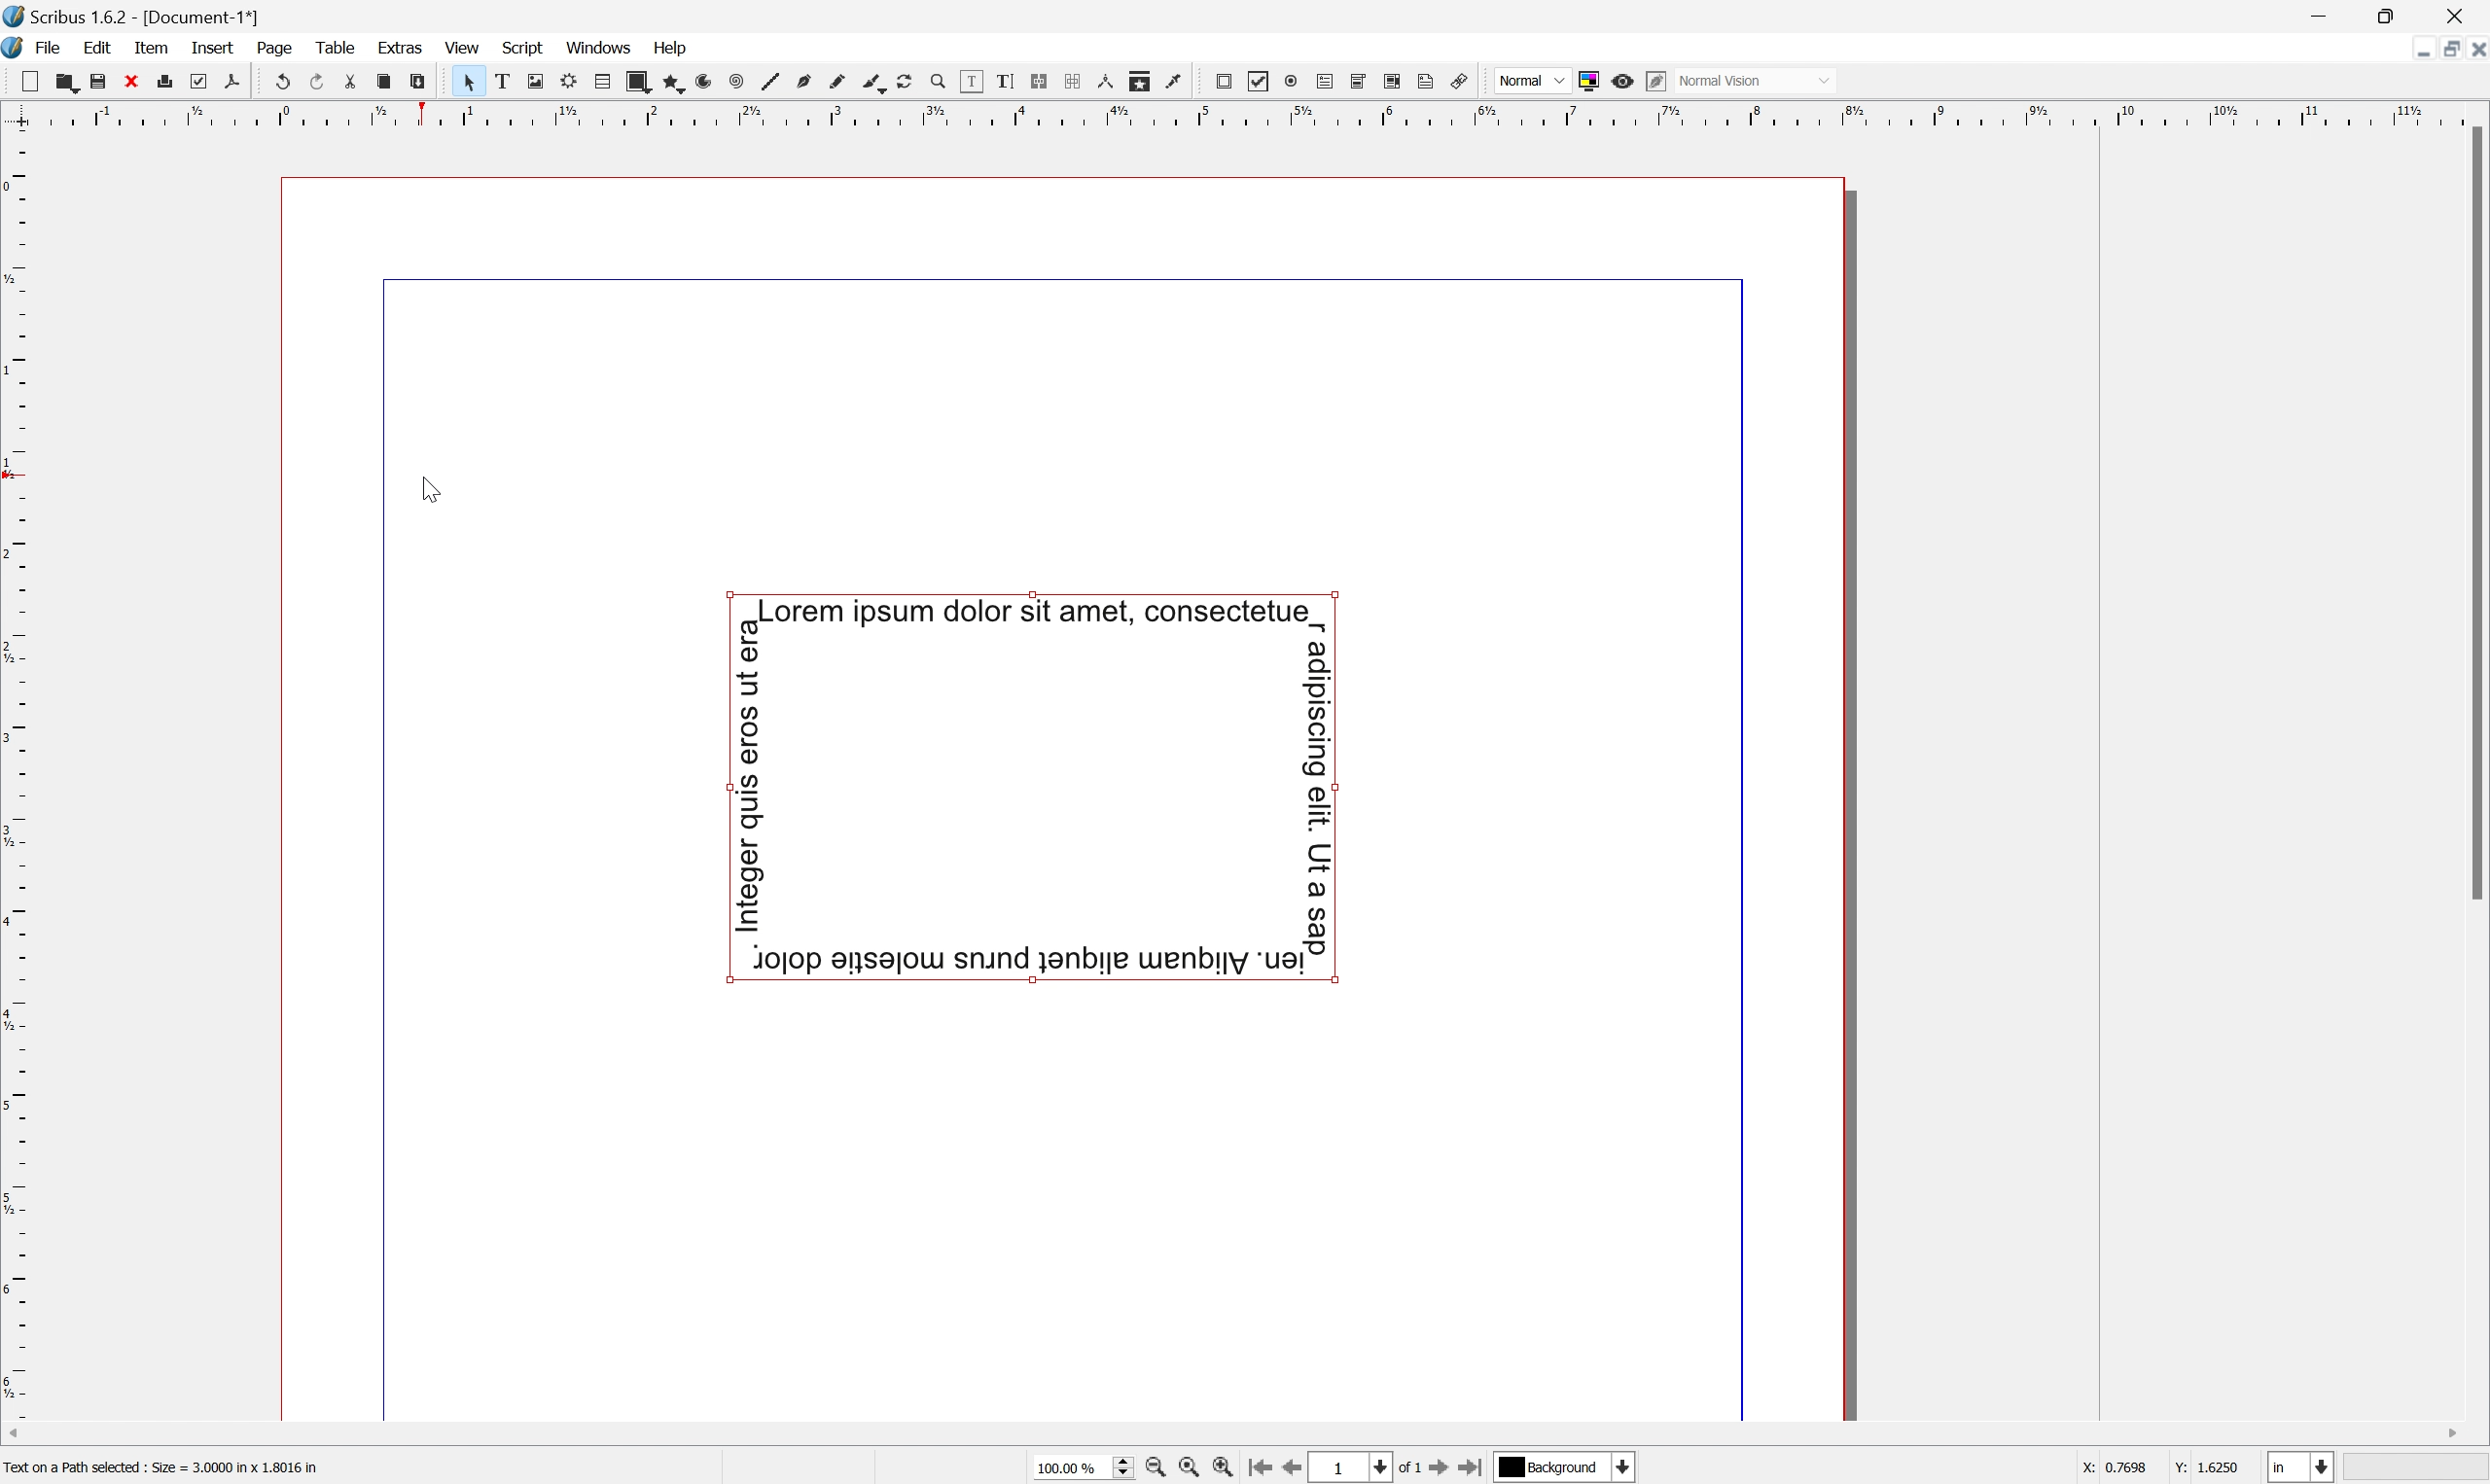 The image size is (2490, 1484). I want to click on Link text frames, so click(1037, 78).